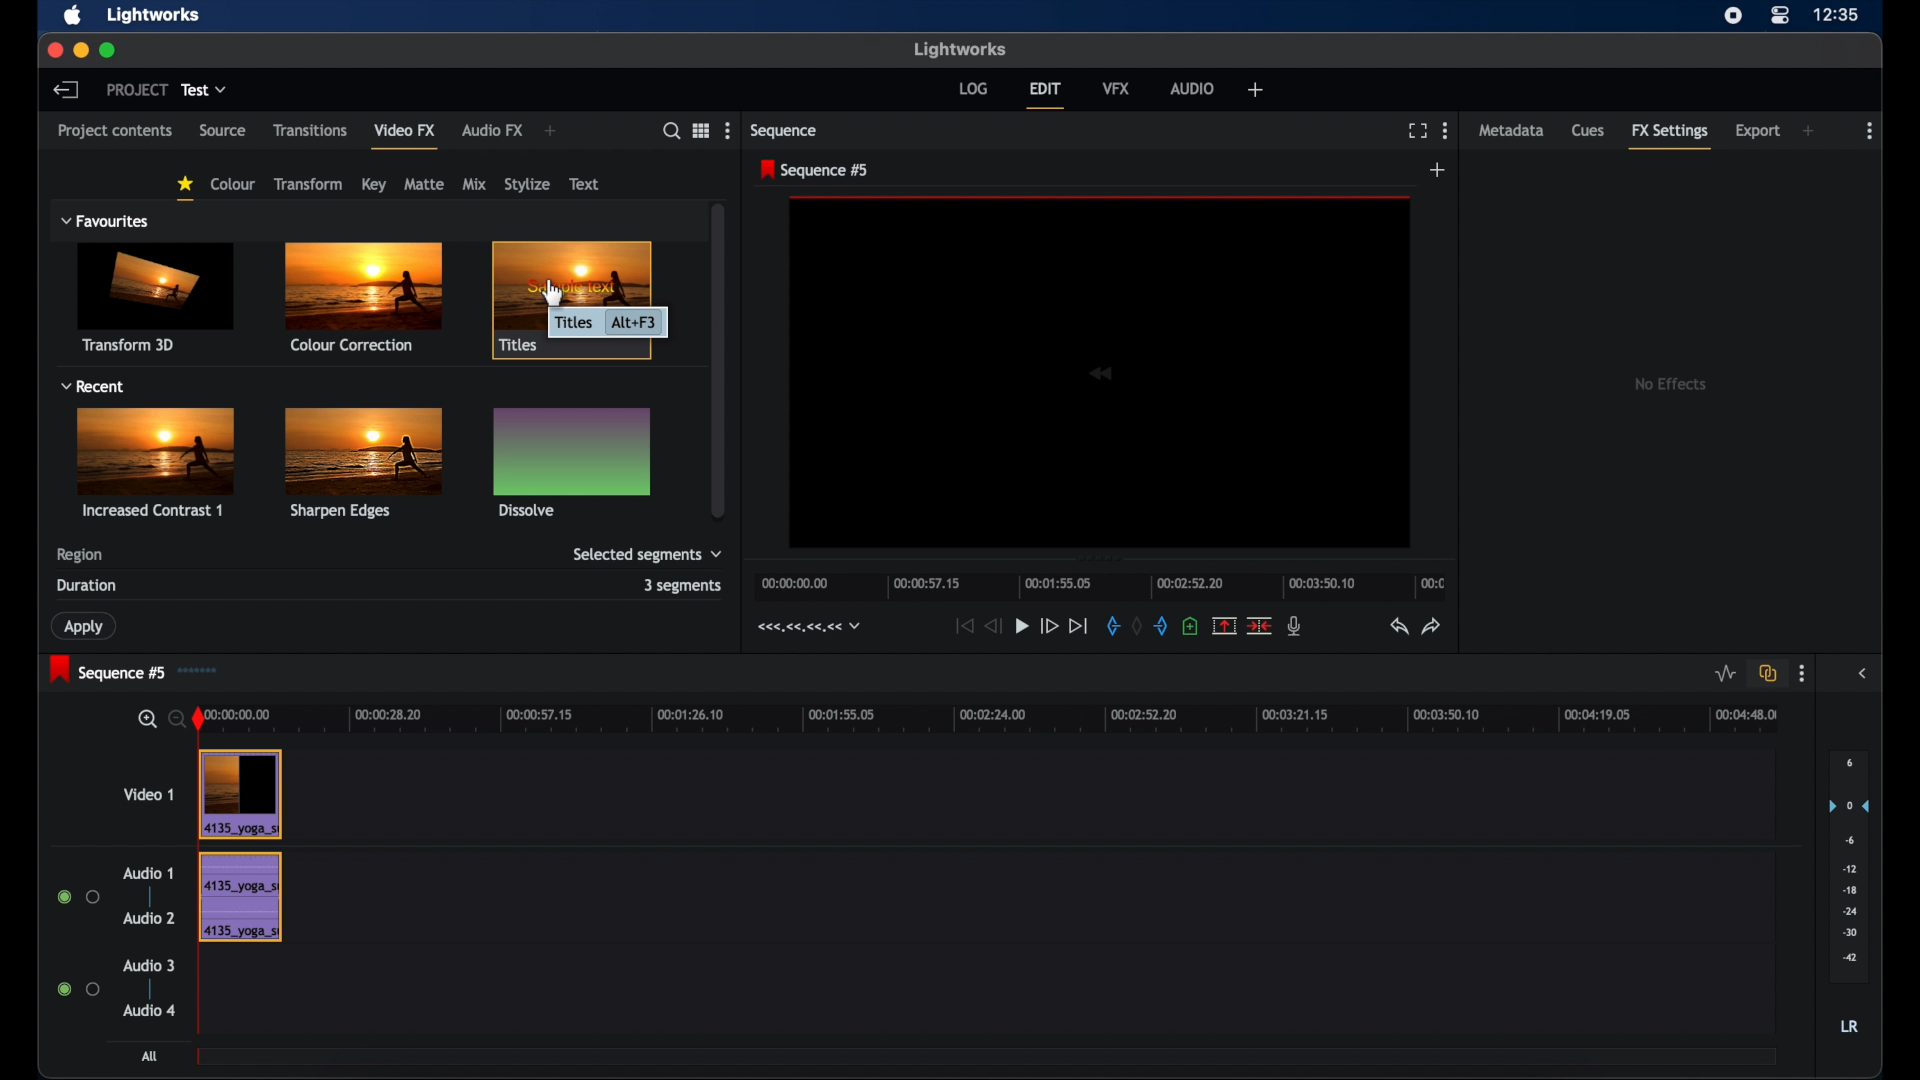 This screenshot has height=1080, width=1920. I want to click on rewind, so click(995, 626).